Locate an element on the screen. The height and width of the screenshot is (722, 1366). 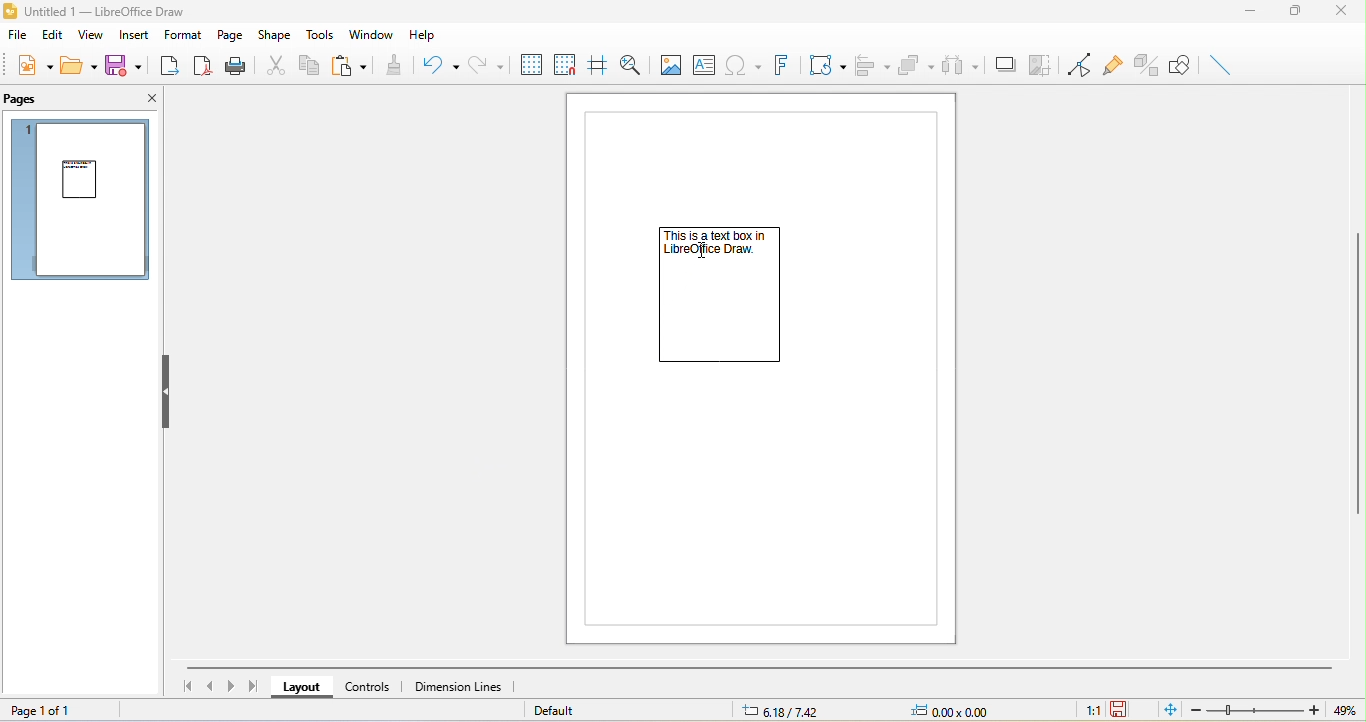
new is located at coordinates (29, 65).